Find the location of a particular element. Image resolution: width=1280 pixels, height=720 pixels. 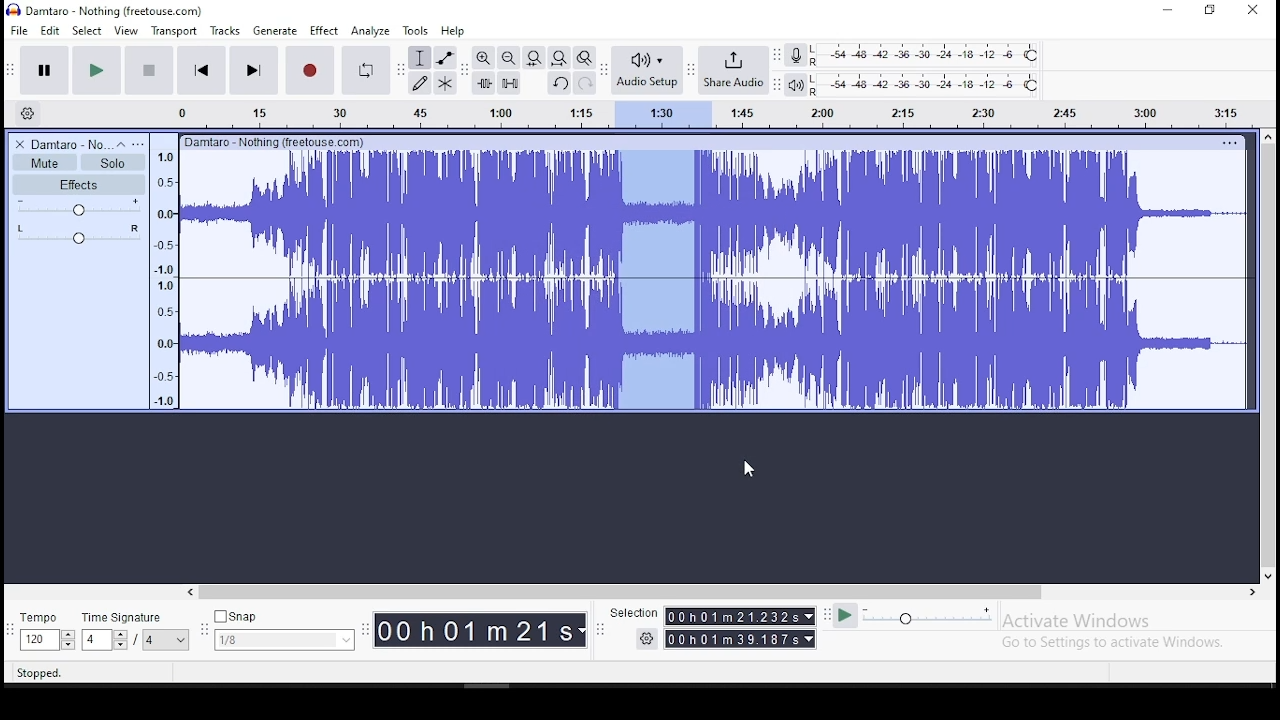

select is located at coordinates (89, 30).